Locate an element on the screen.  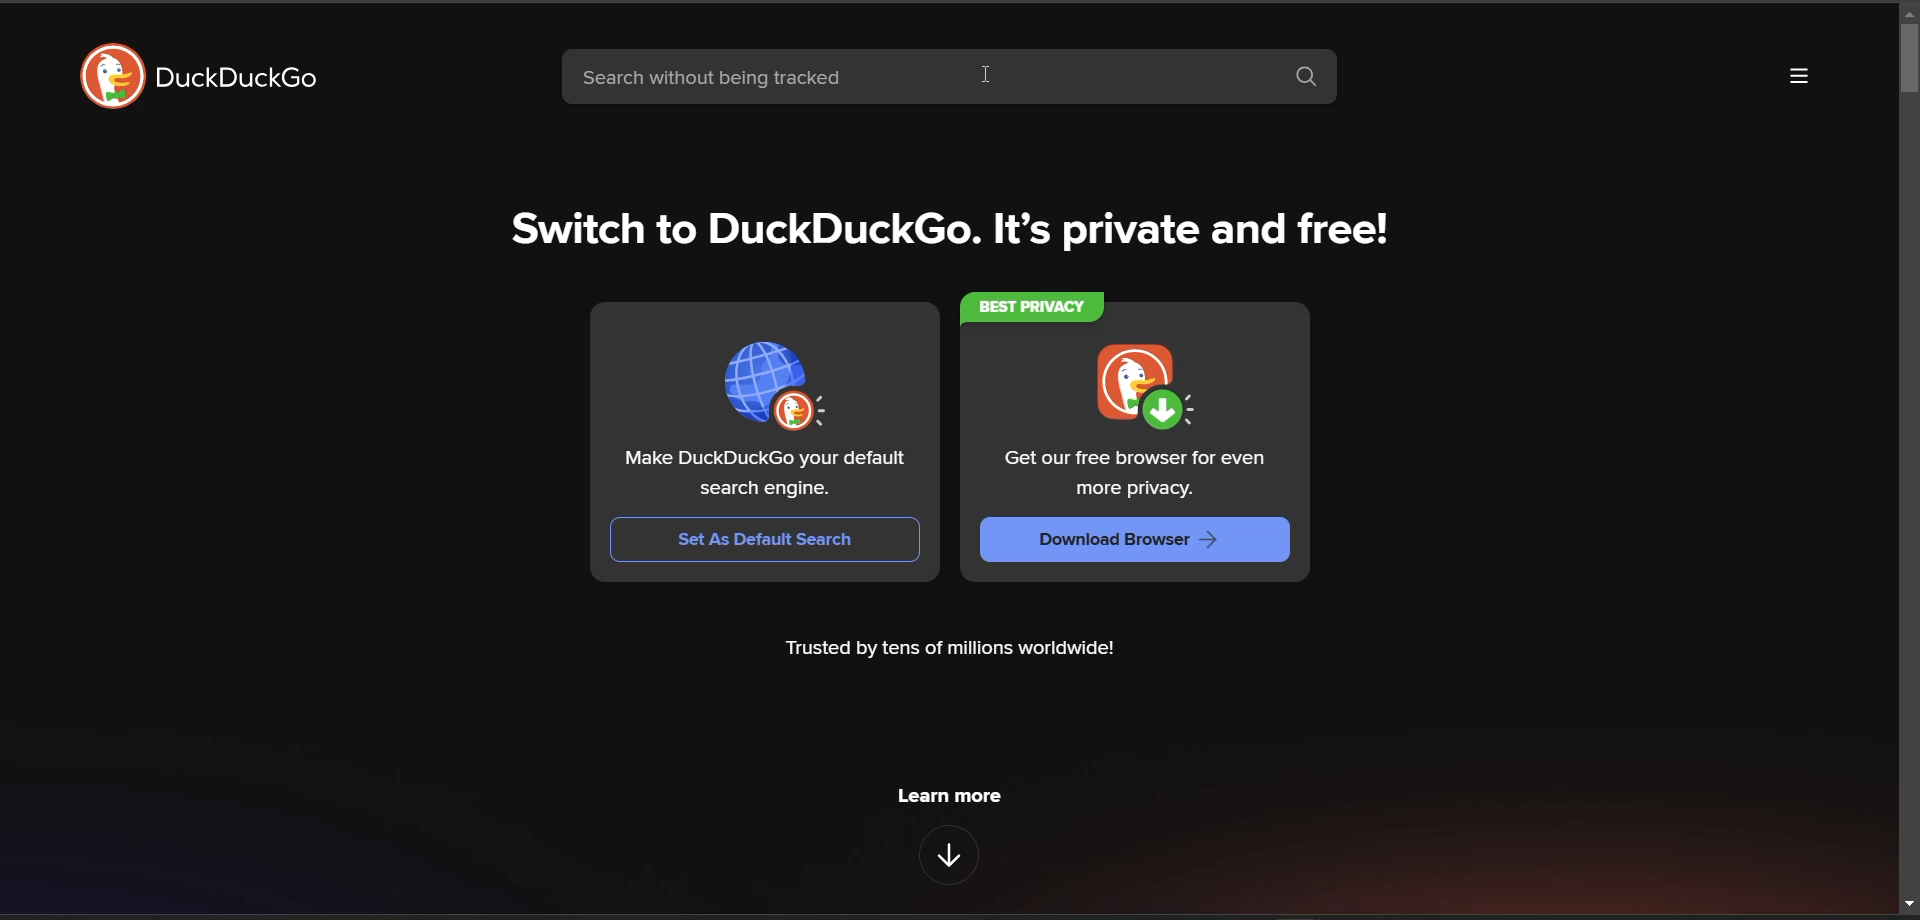
search button is located at coordinates (1304, 76).